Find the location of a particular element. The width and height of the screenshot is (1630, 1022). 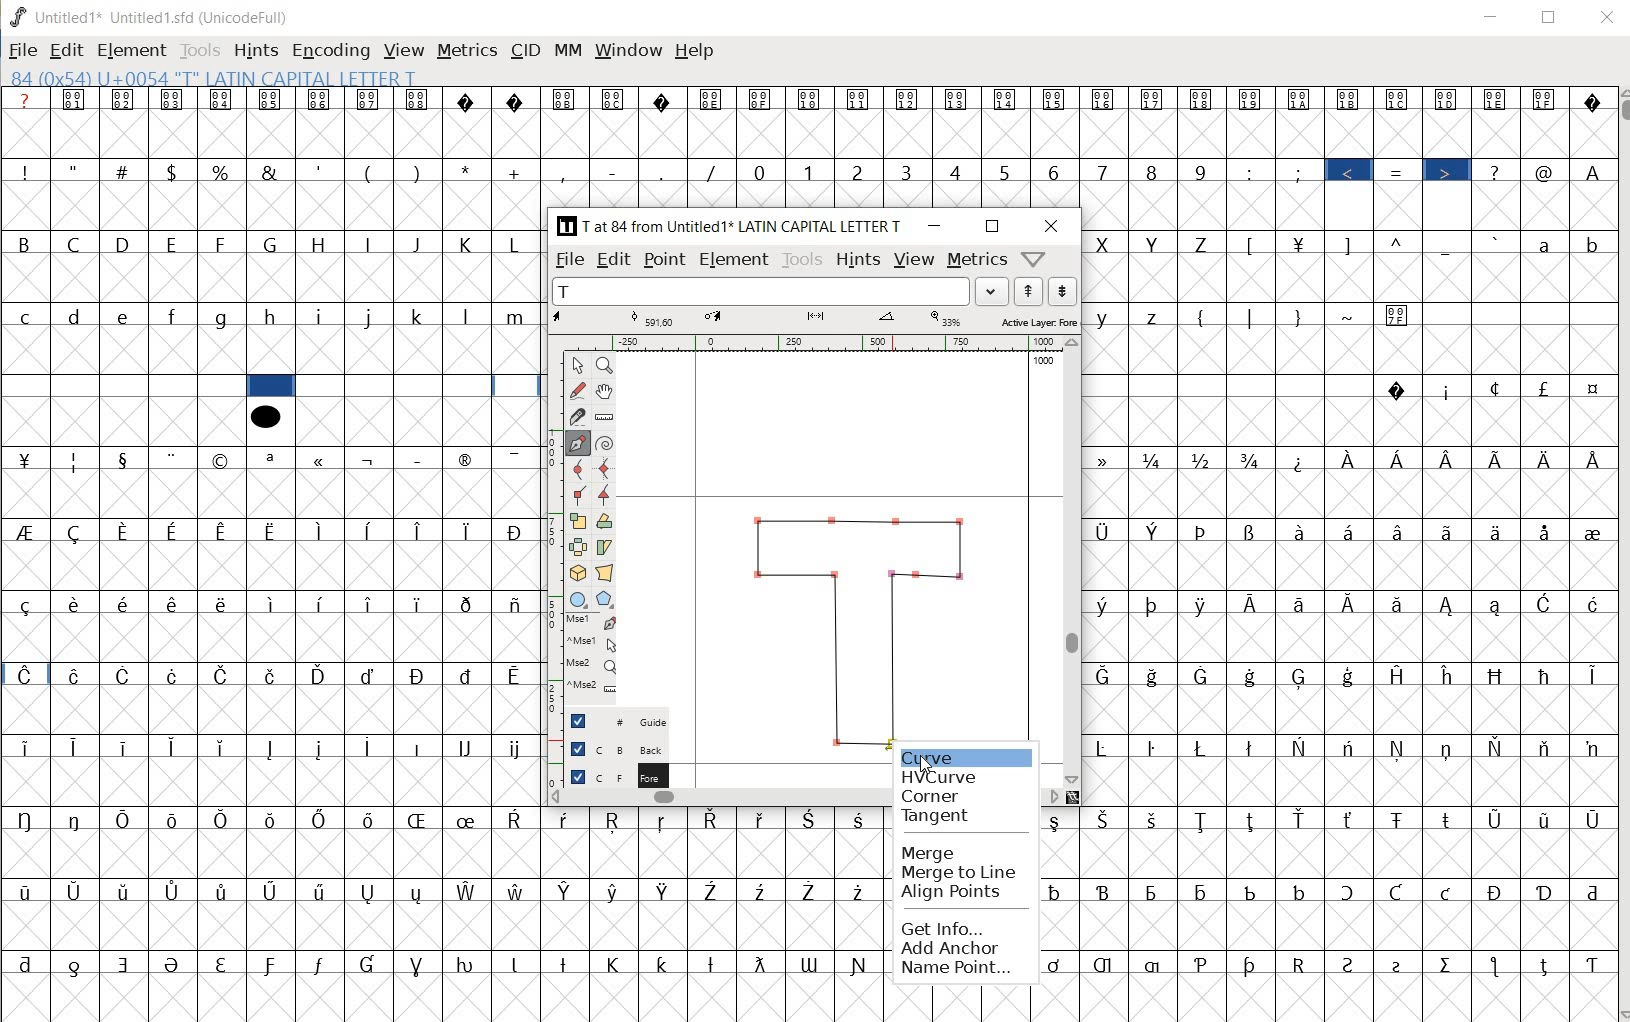

Symbol is located at coordinates (421, 602).